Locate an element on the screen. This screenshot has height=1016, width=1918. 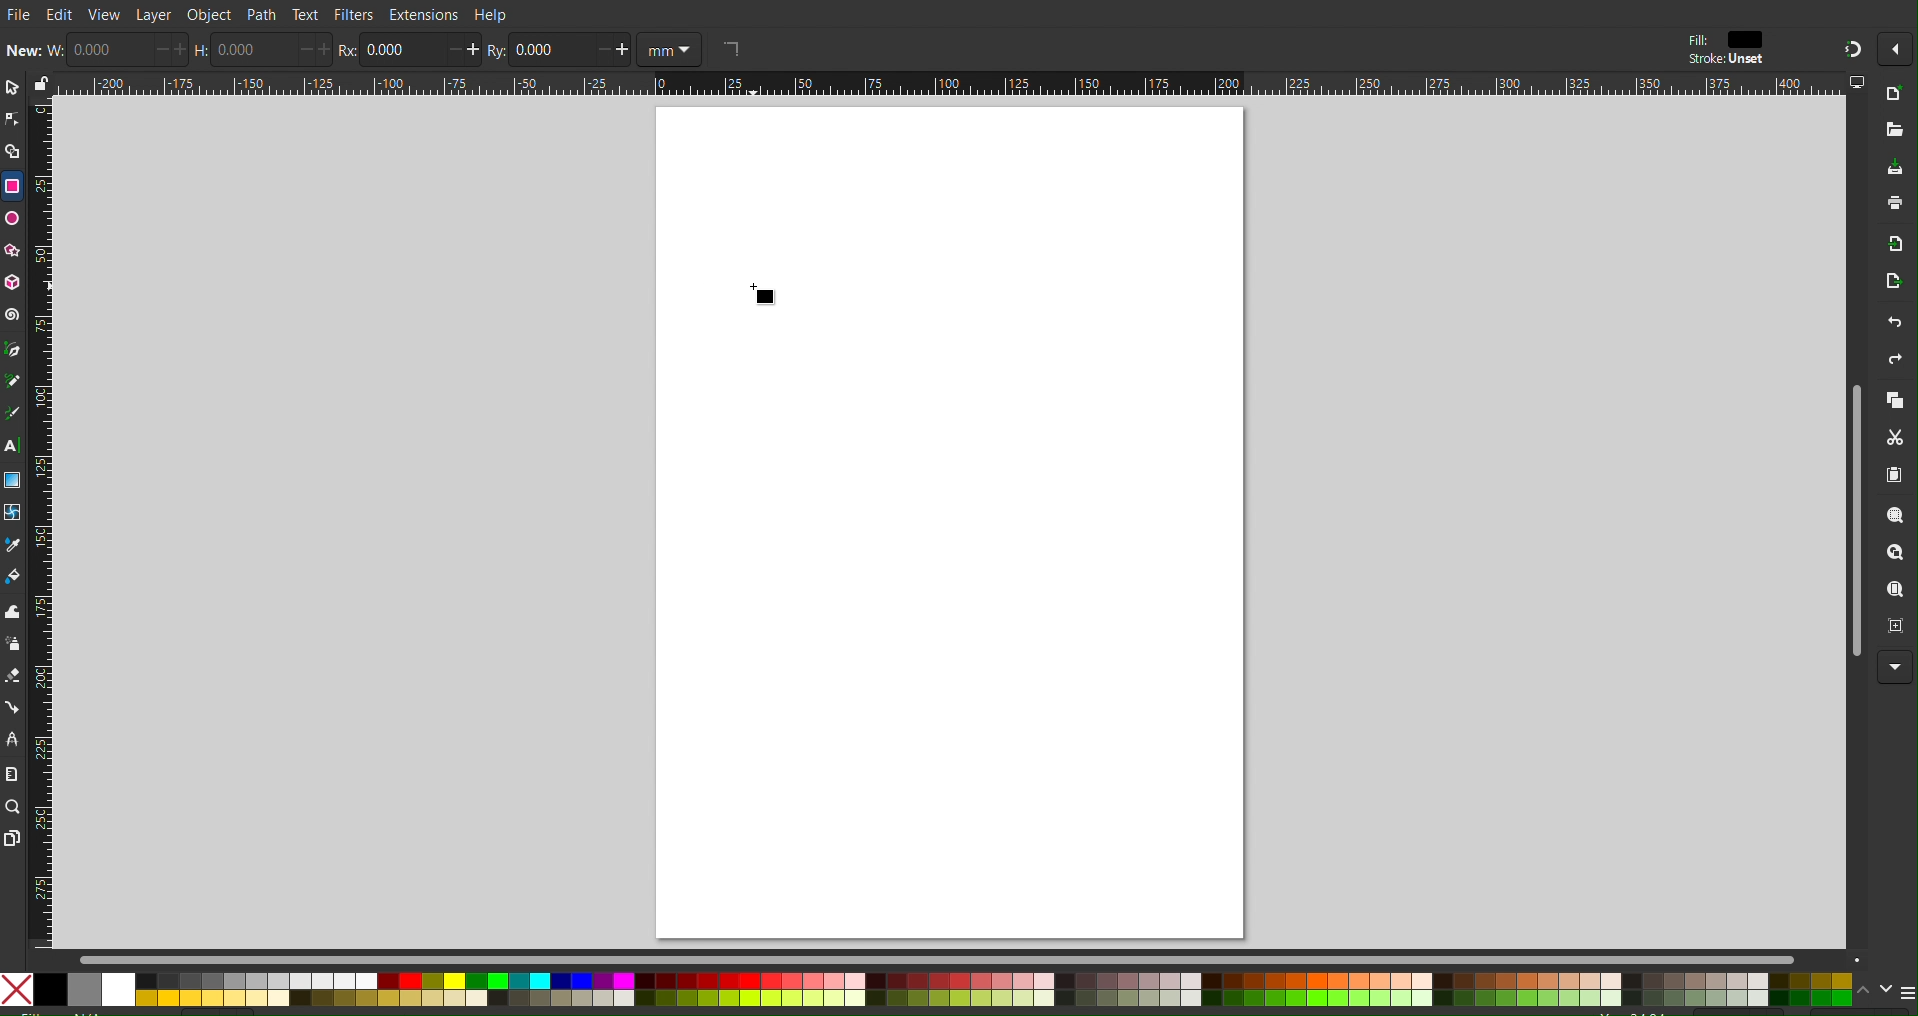
Connection is located at coordinates (12, 707).